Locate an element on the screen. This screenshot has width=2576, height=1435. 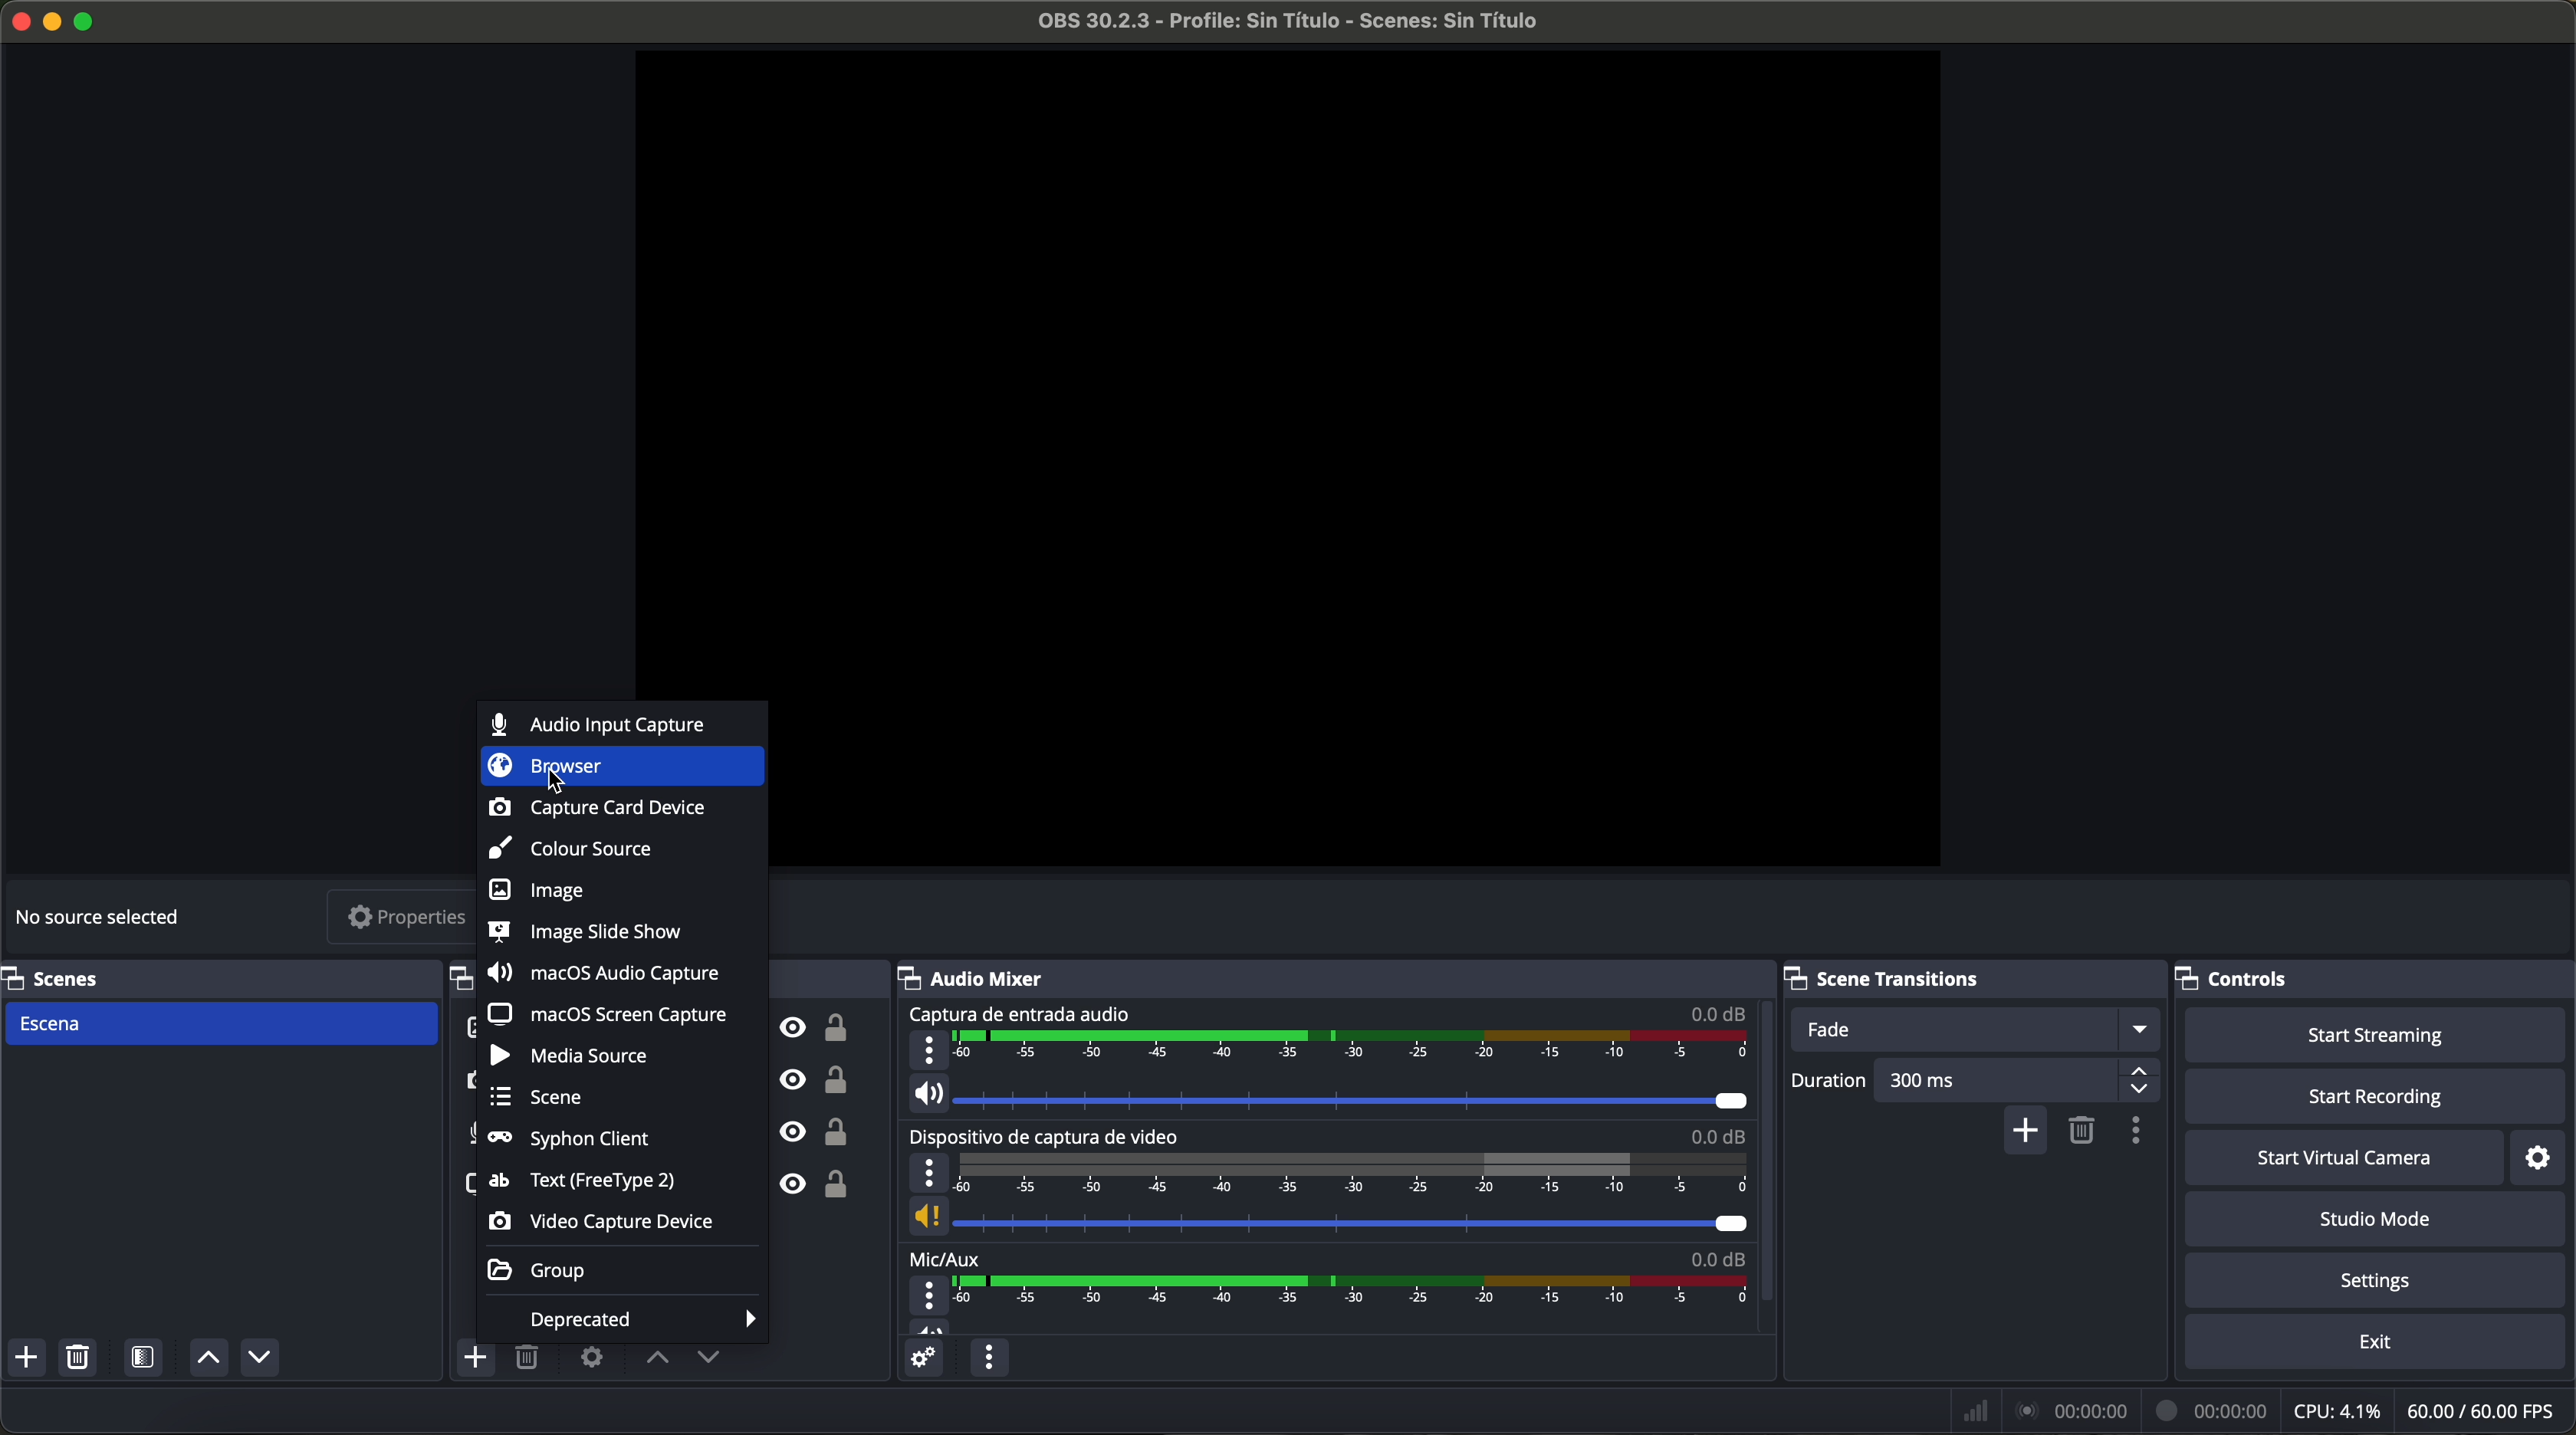
duration is located at coordinates (1832, 1083).